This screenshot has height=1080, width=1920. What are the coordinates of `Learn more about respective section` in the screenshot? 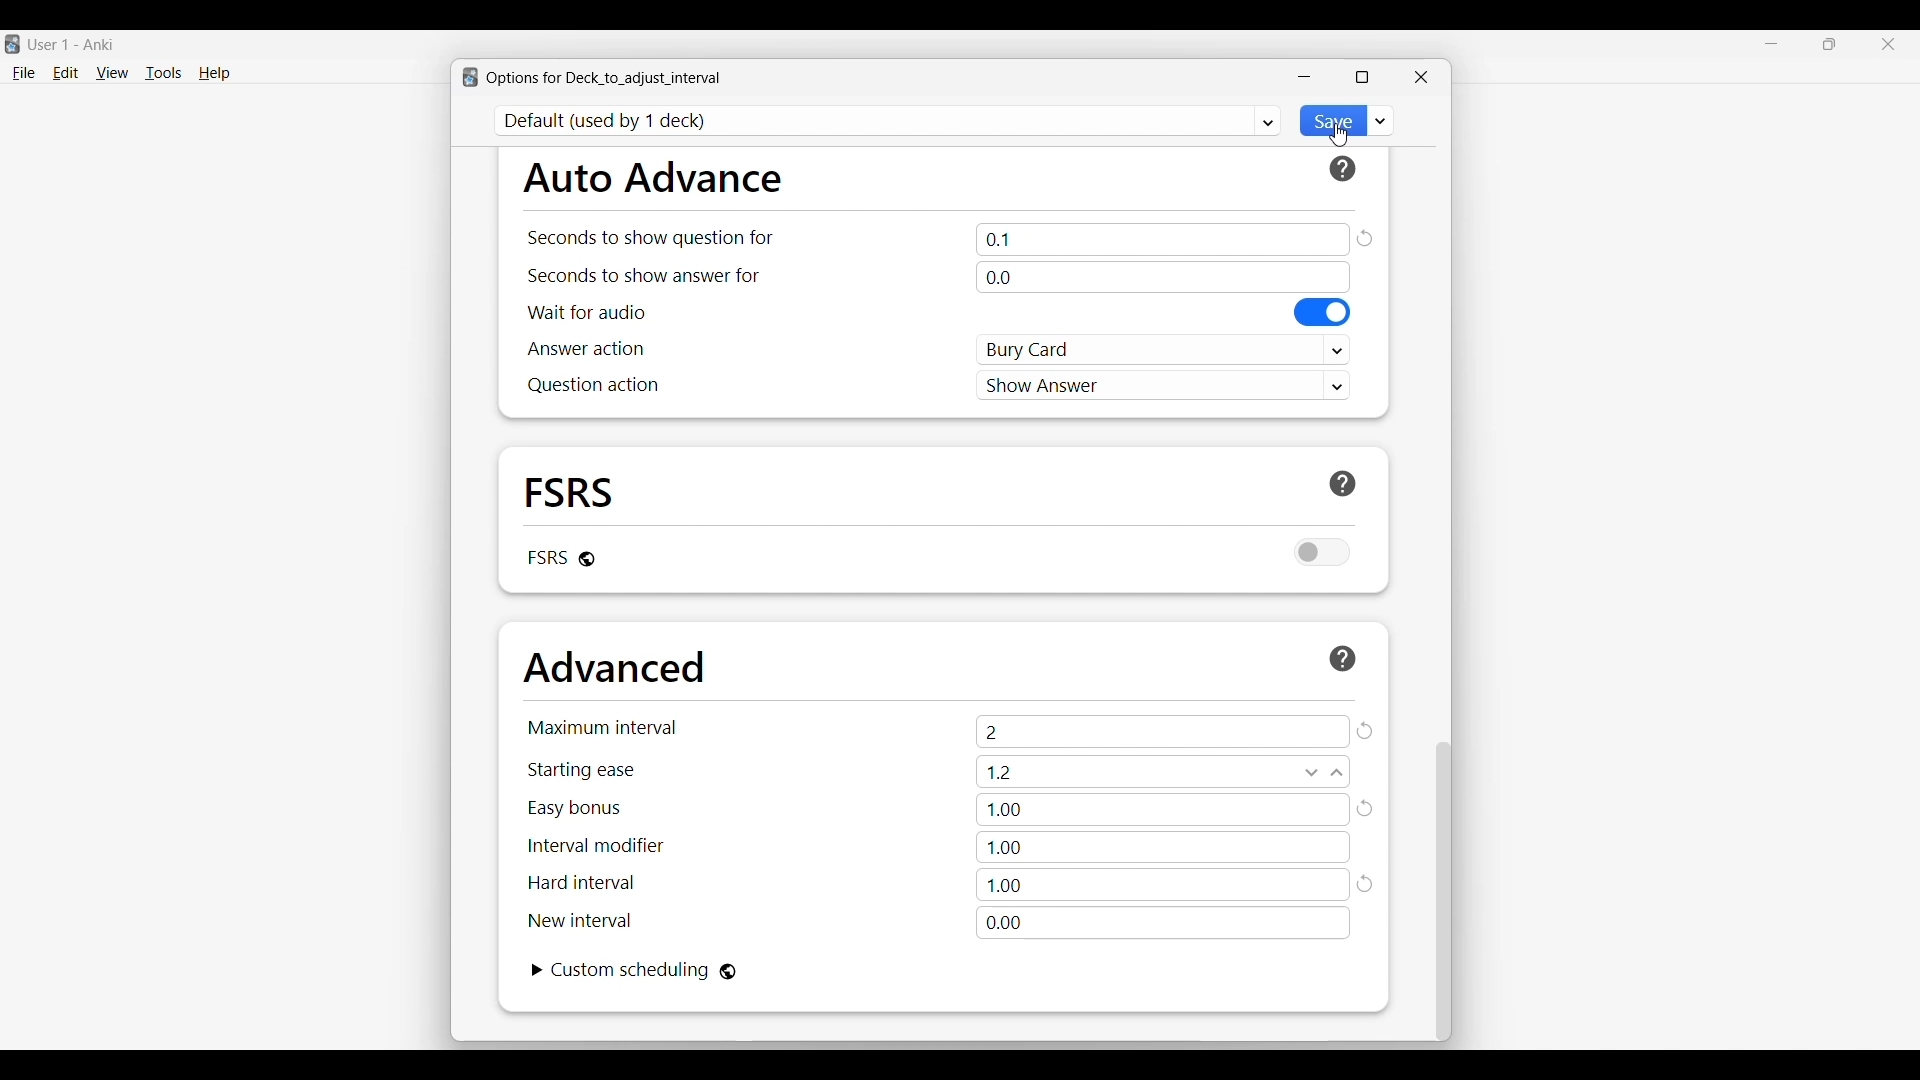 It's located at (1343, 658).